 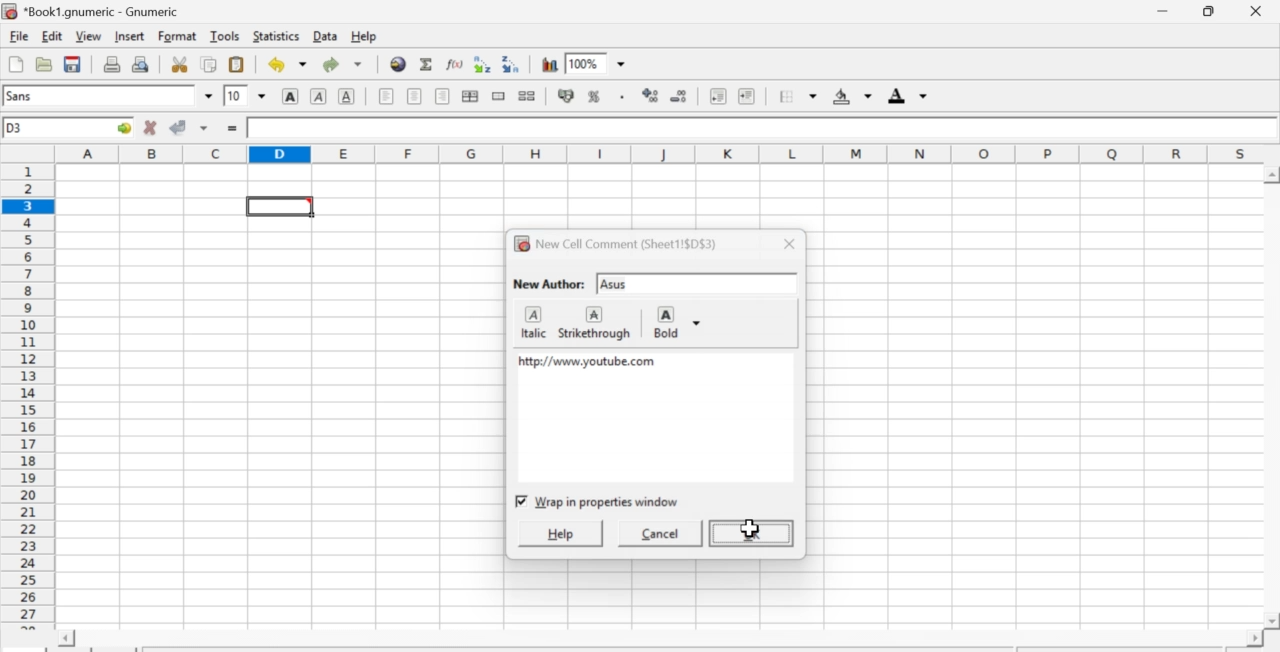 I want to click on down, so click(x=205, y=127).